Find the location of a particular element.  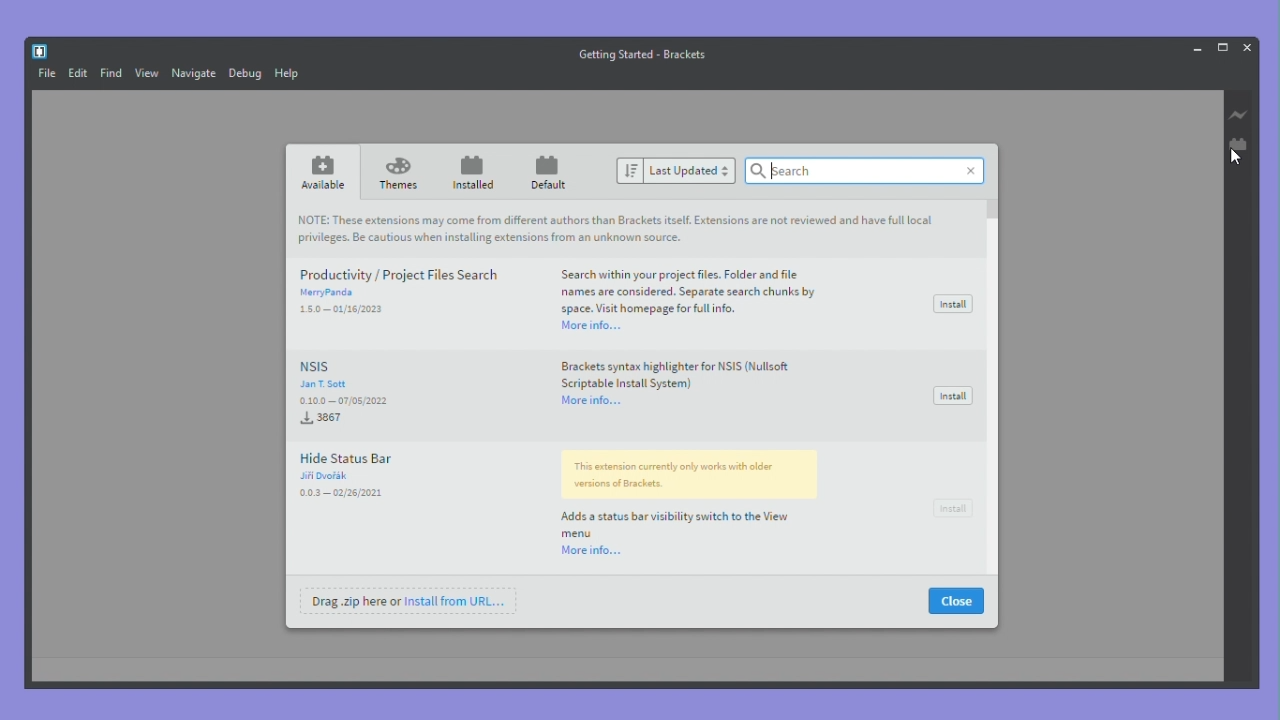

Close is located at coordinates (1247, 47).